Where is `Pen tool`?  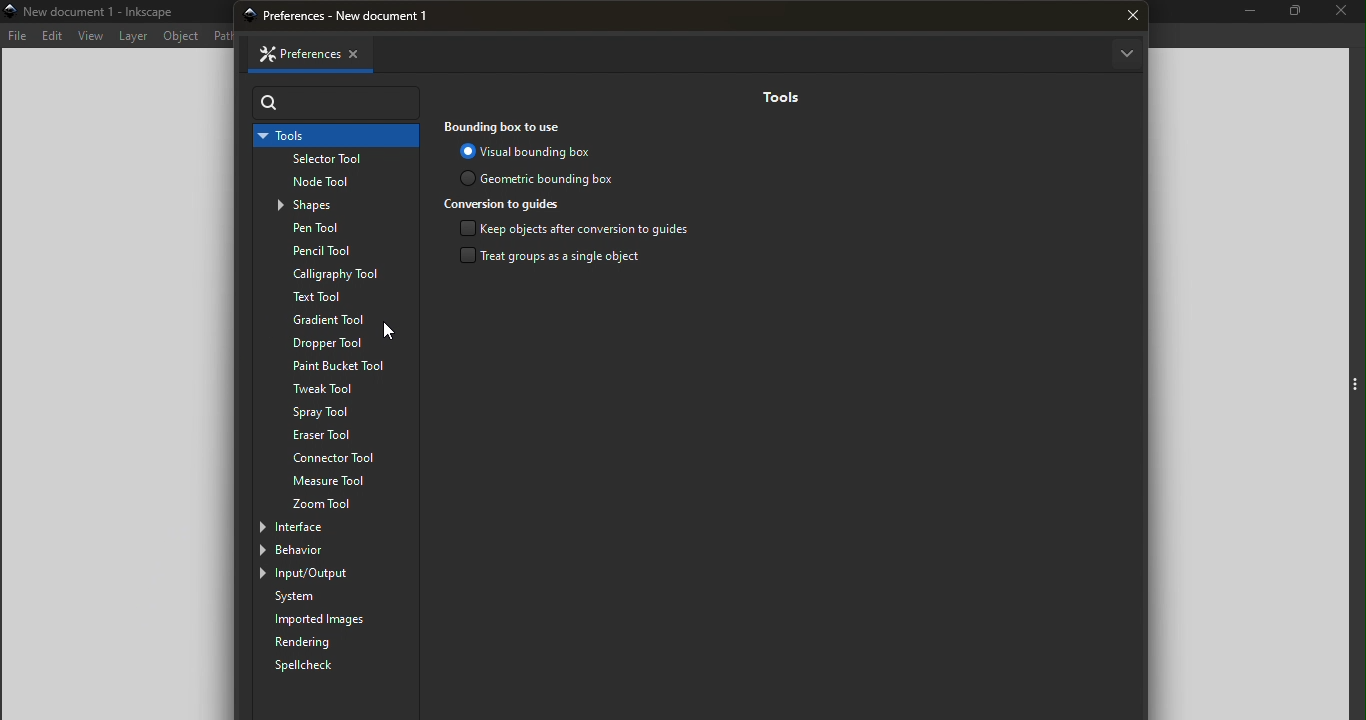
Pen tool is located at coordinates (338, 229).